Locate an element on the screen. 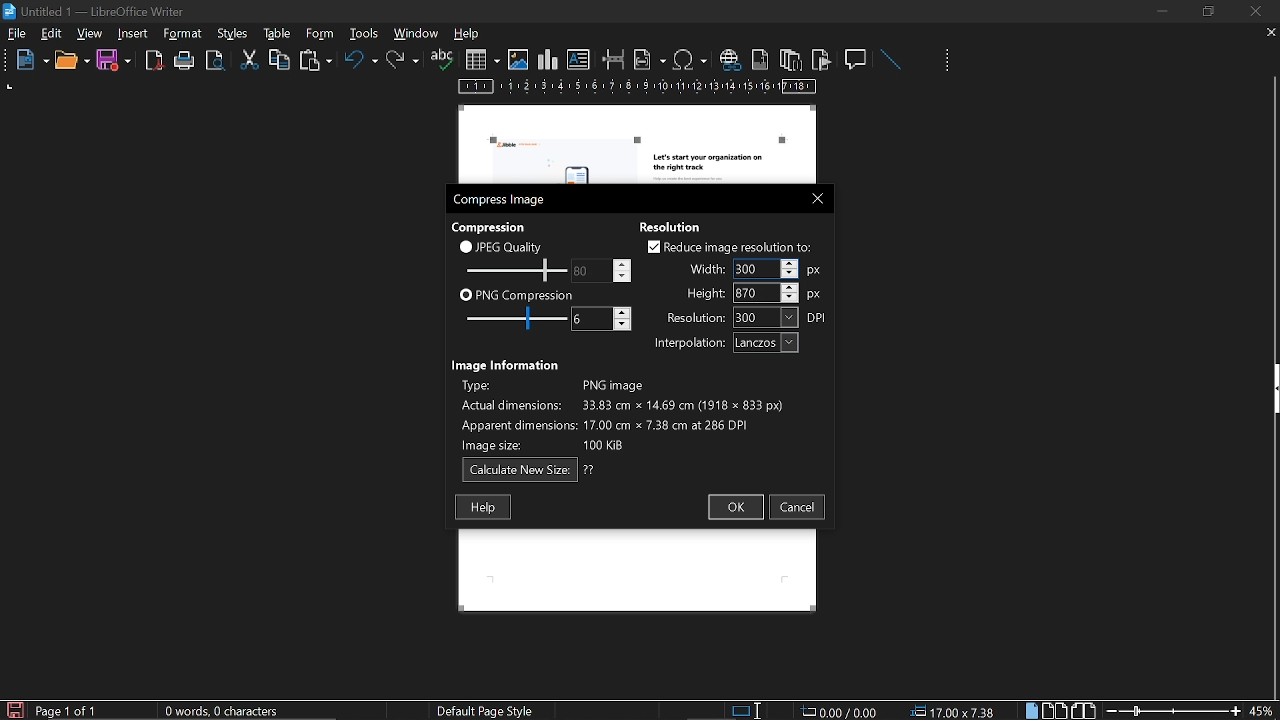 The height and width of the screenshot is (720, 1280). insert chart is located at coordinates (548, 60).